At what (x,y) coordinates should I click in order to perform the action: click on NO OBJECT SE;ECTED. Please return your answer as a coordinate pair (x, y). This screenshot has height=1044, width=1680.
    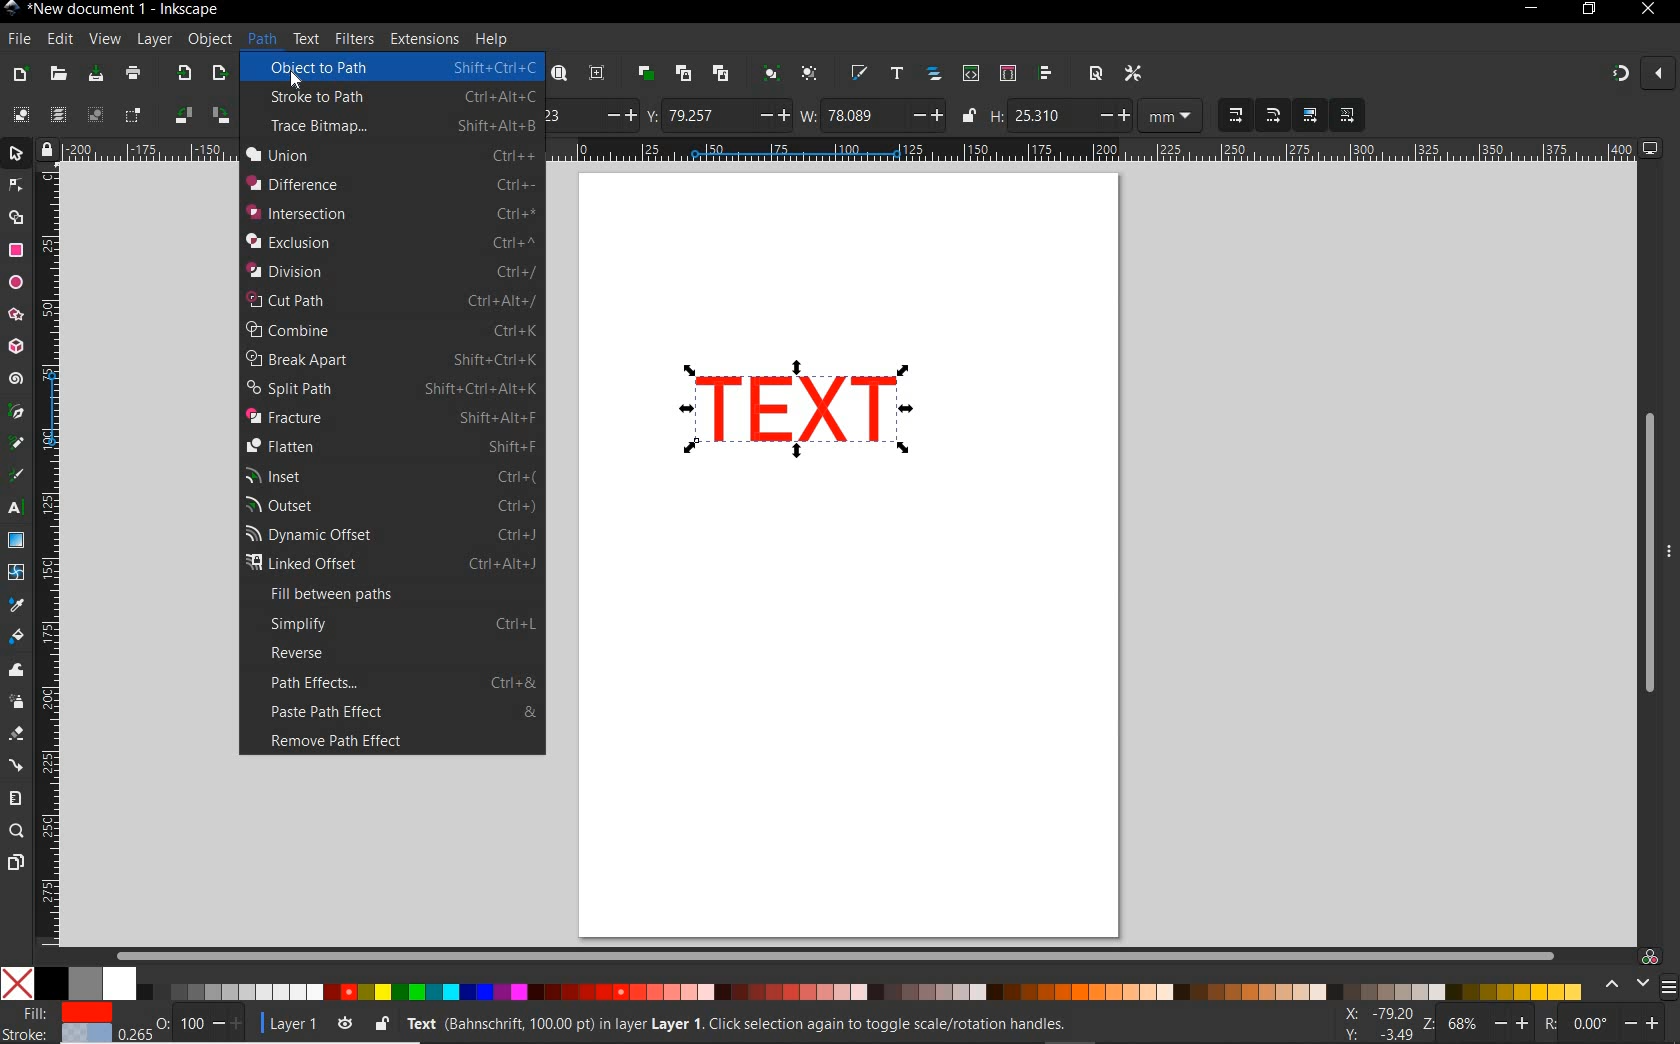
    Looking at the image, I should click on (761, 1027).